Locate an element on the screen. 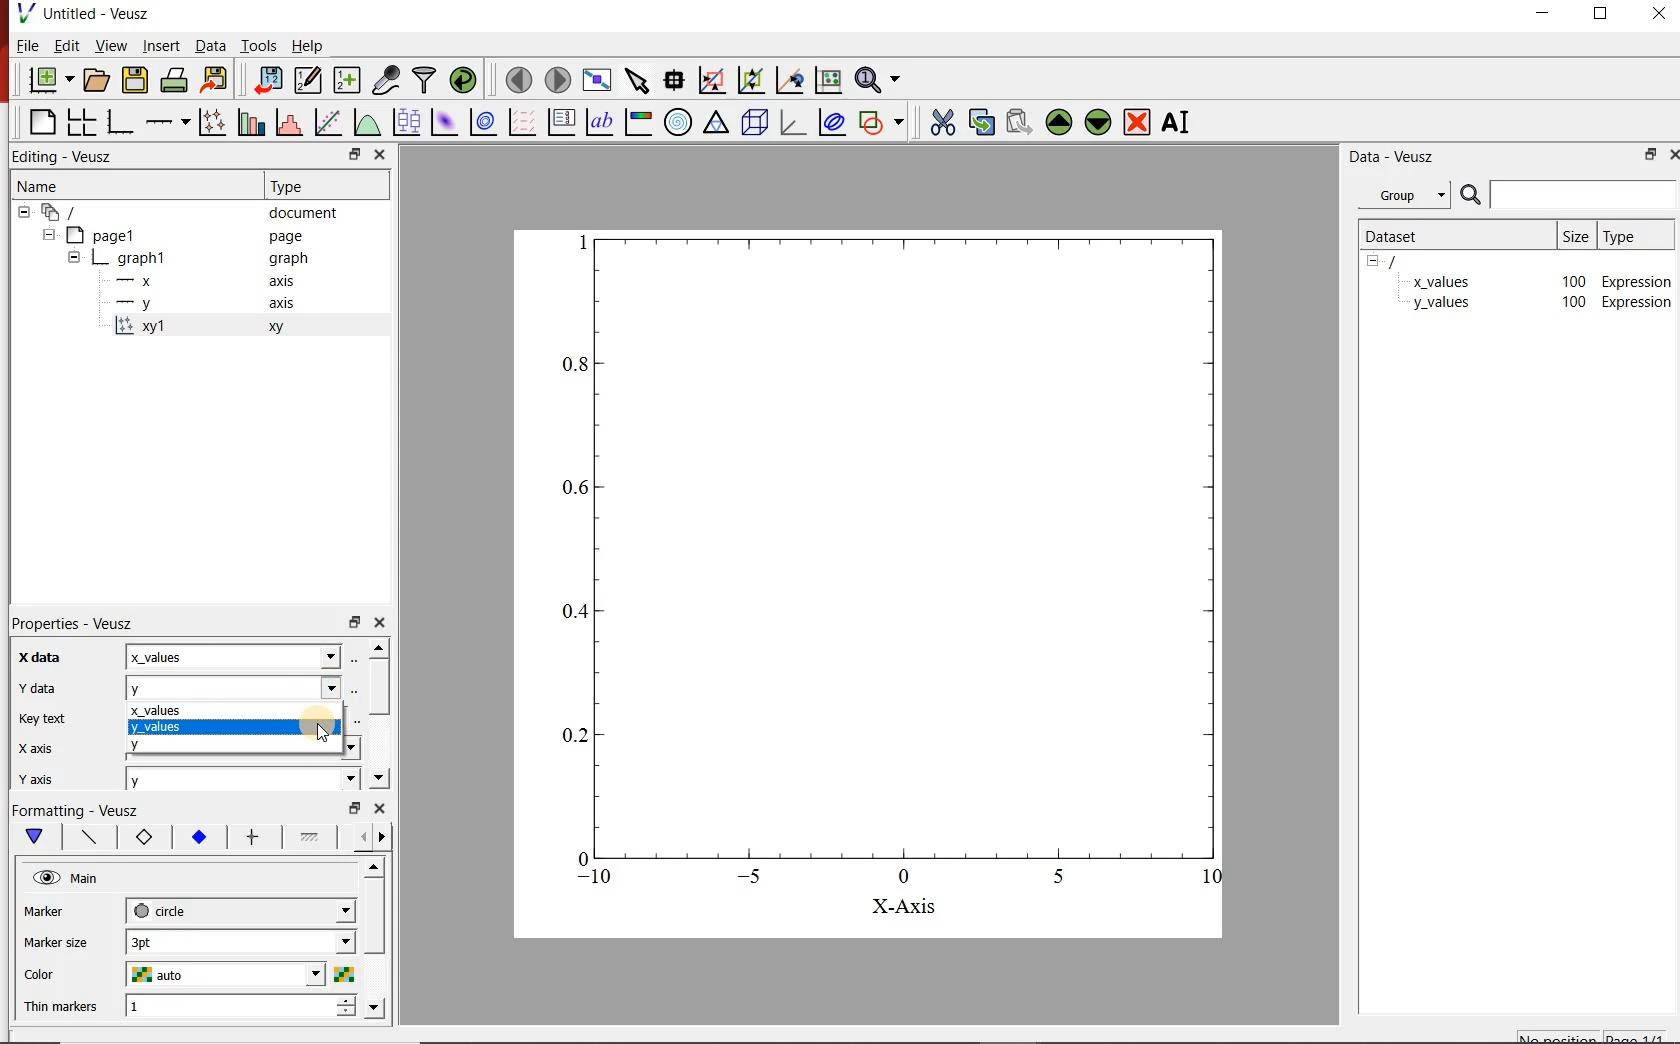 This screenshot has width=1680, height=1044. close is located at coordinates (380, 807).